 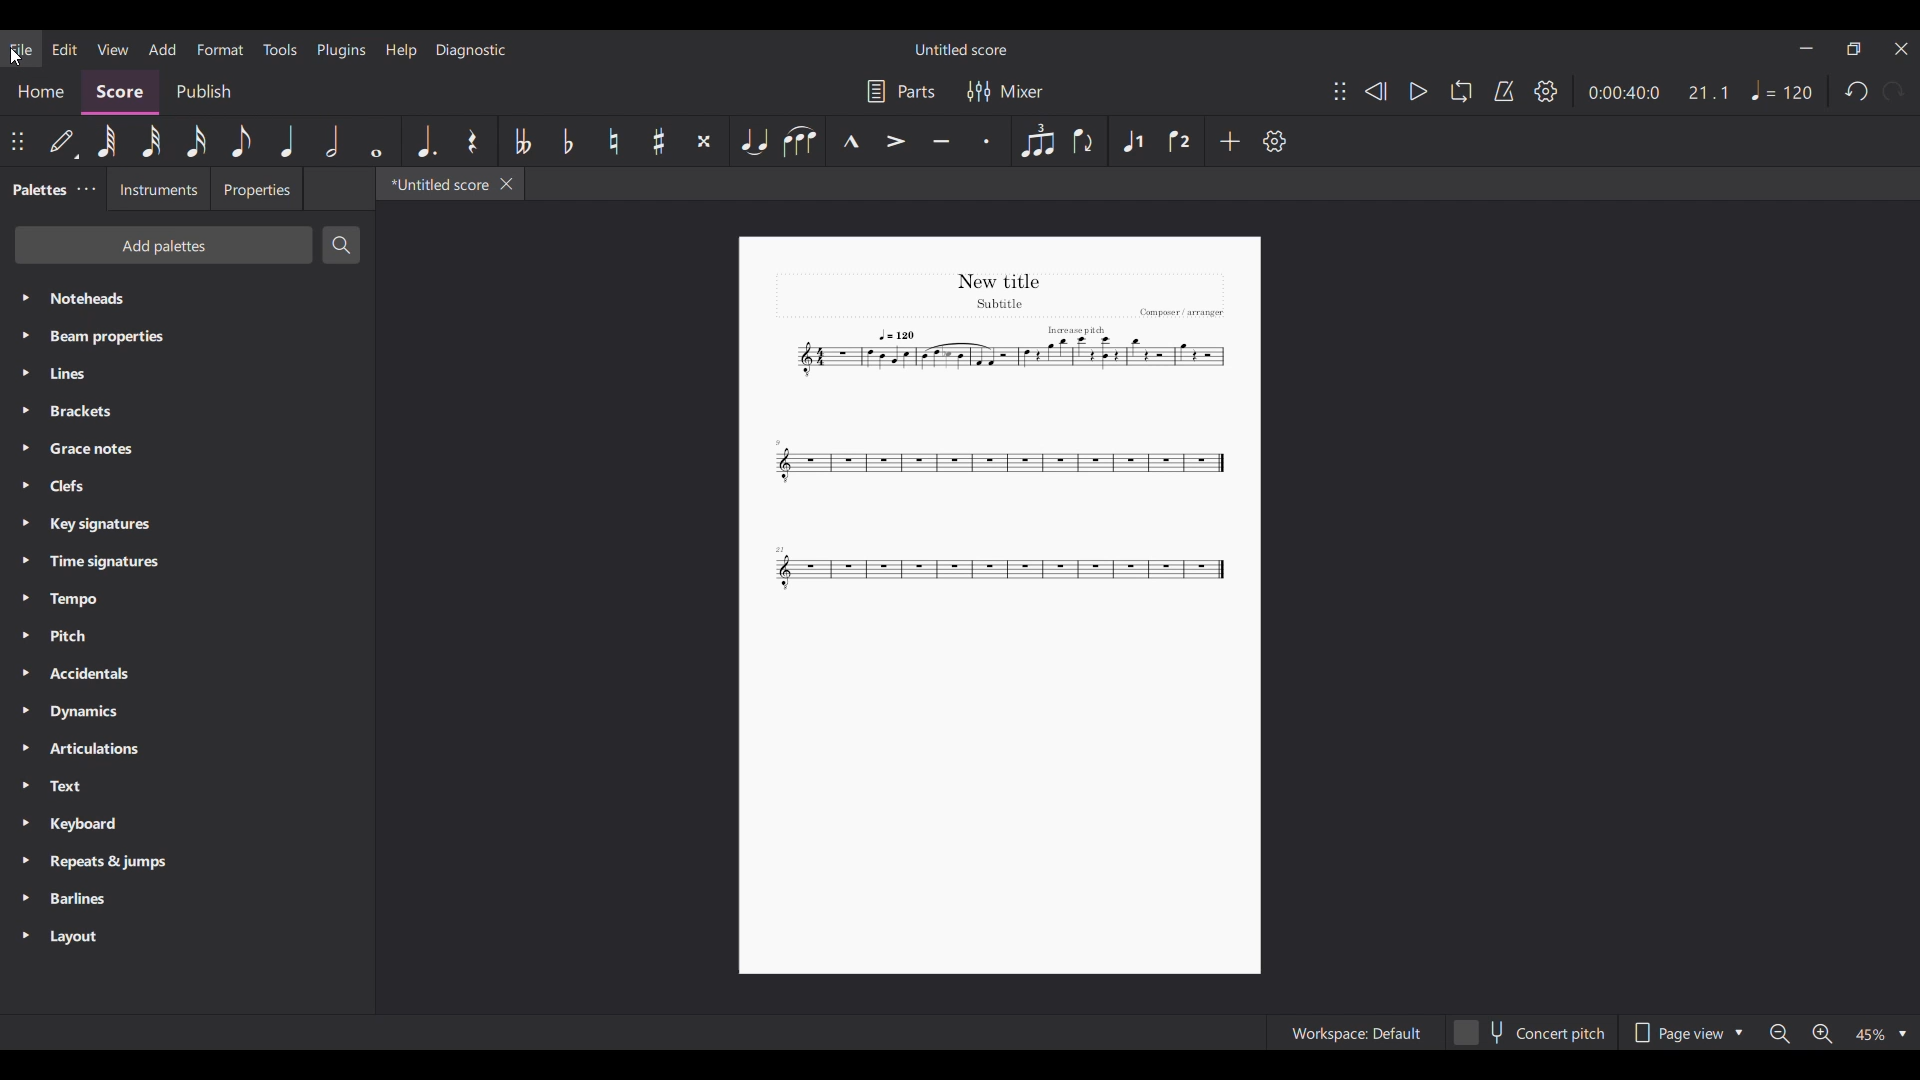 What do you see at coordinates (188, 673) in the screenshot?
I see `Accidentals` at bounding box center [188, 673].